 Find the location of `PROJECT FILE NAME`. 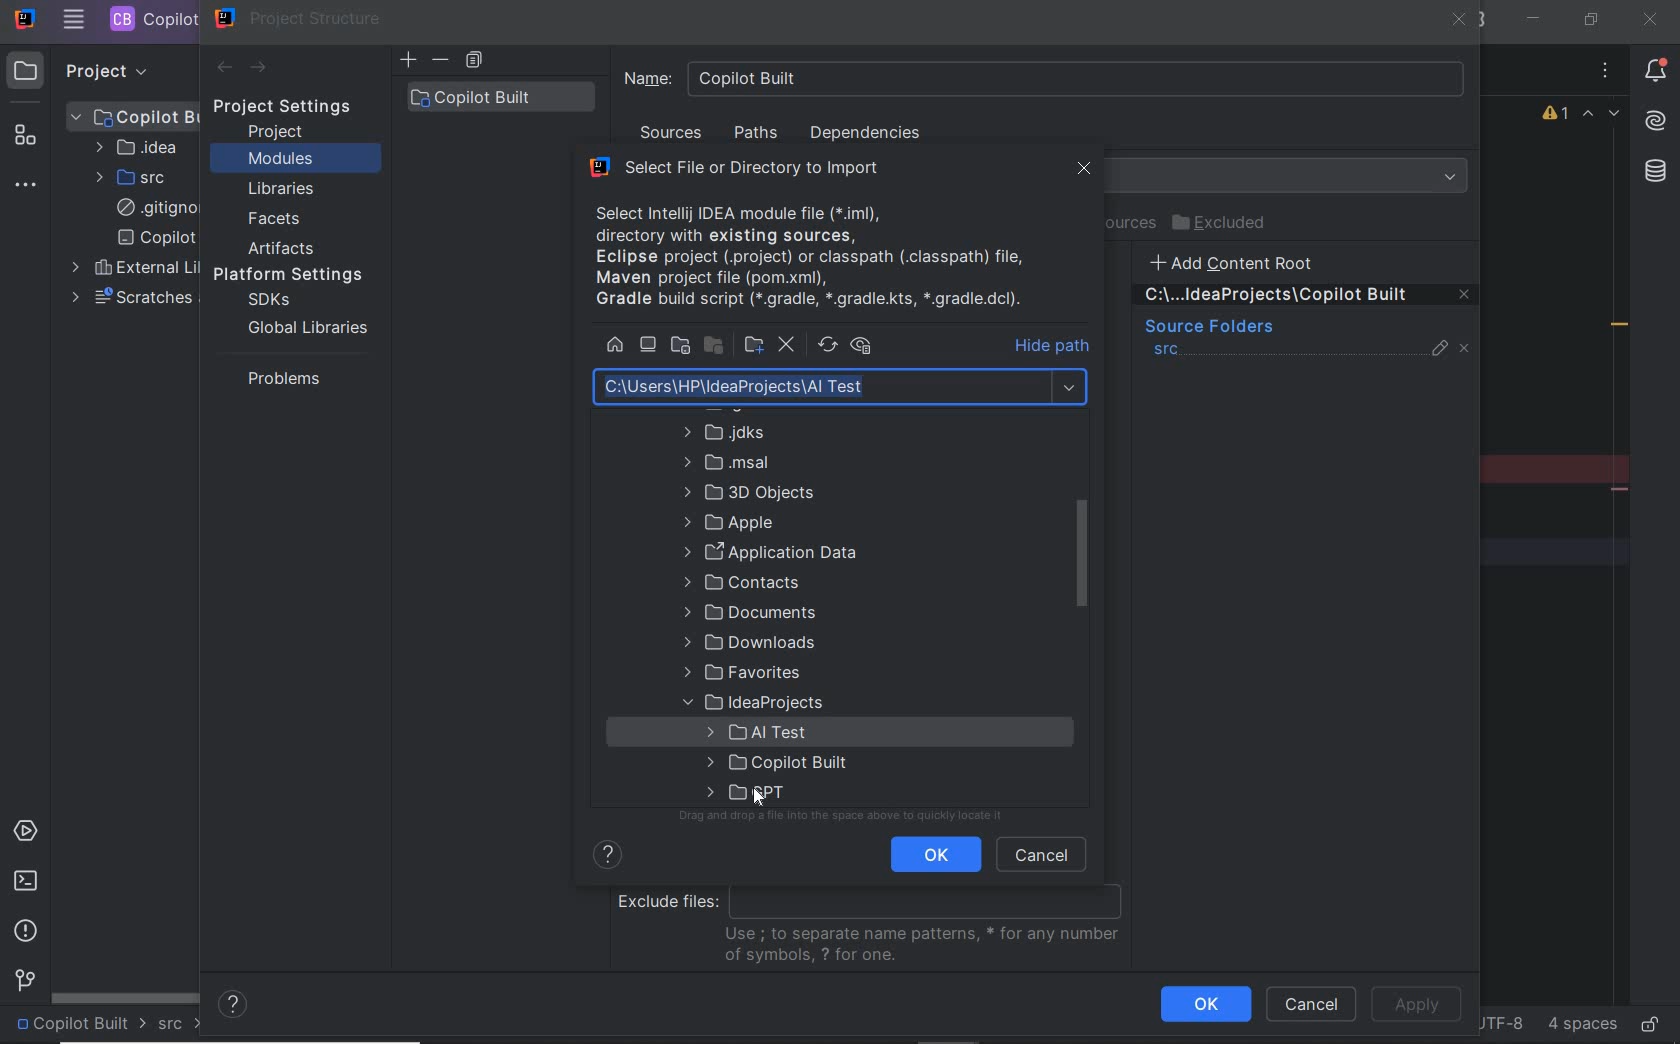

PROJECT FILE NAME is located at coordinates (151, 19).